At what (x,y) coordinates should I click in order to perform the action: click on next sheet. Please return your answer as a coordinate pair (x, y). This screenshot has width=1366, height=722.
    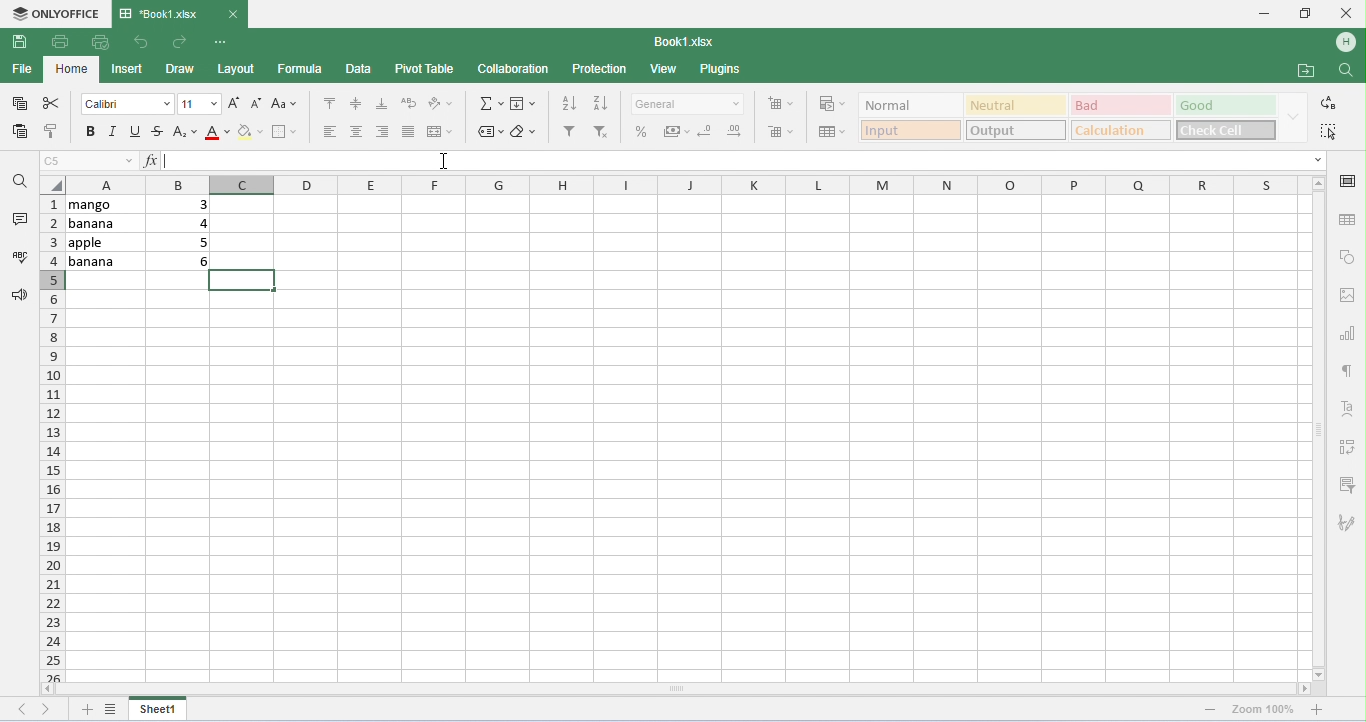
    Looking at the image, I should click on (48, 709).